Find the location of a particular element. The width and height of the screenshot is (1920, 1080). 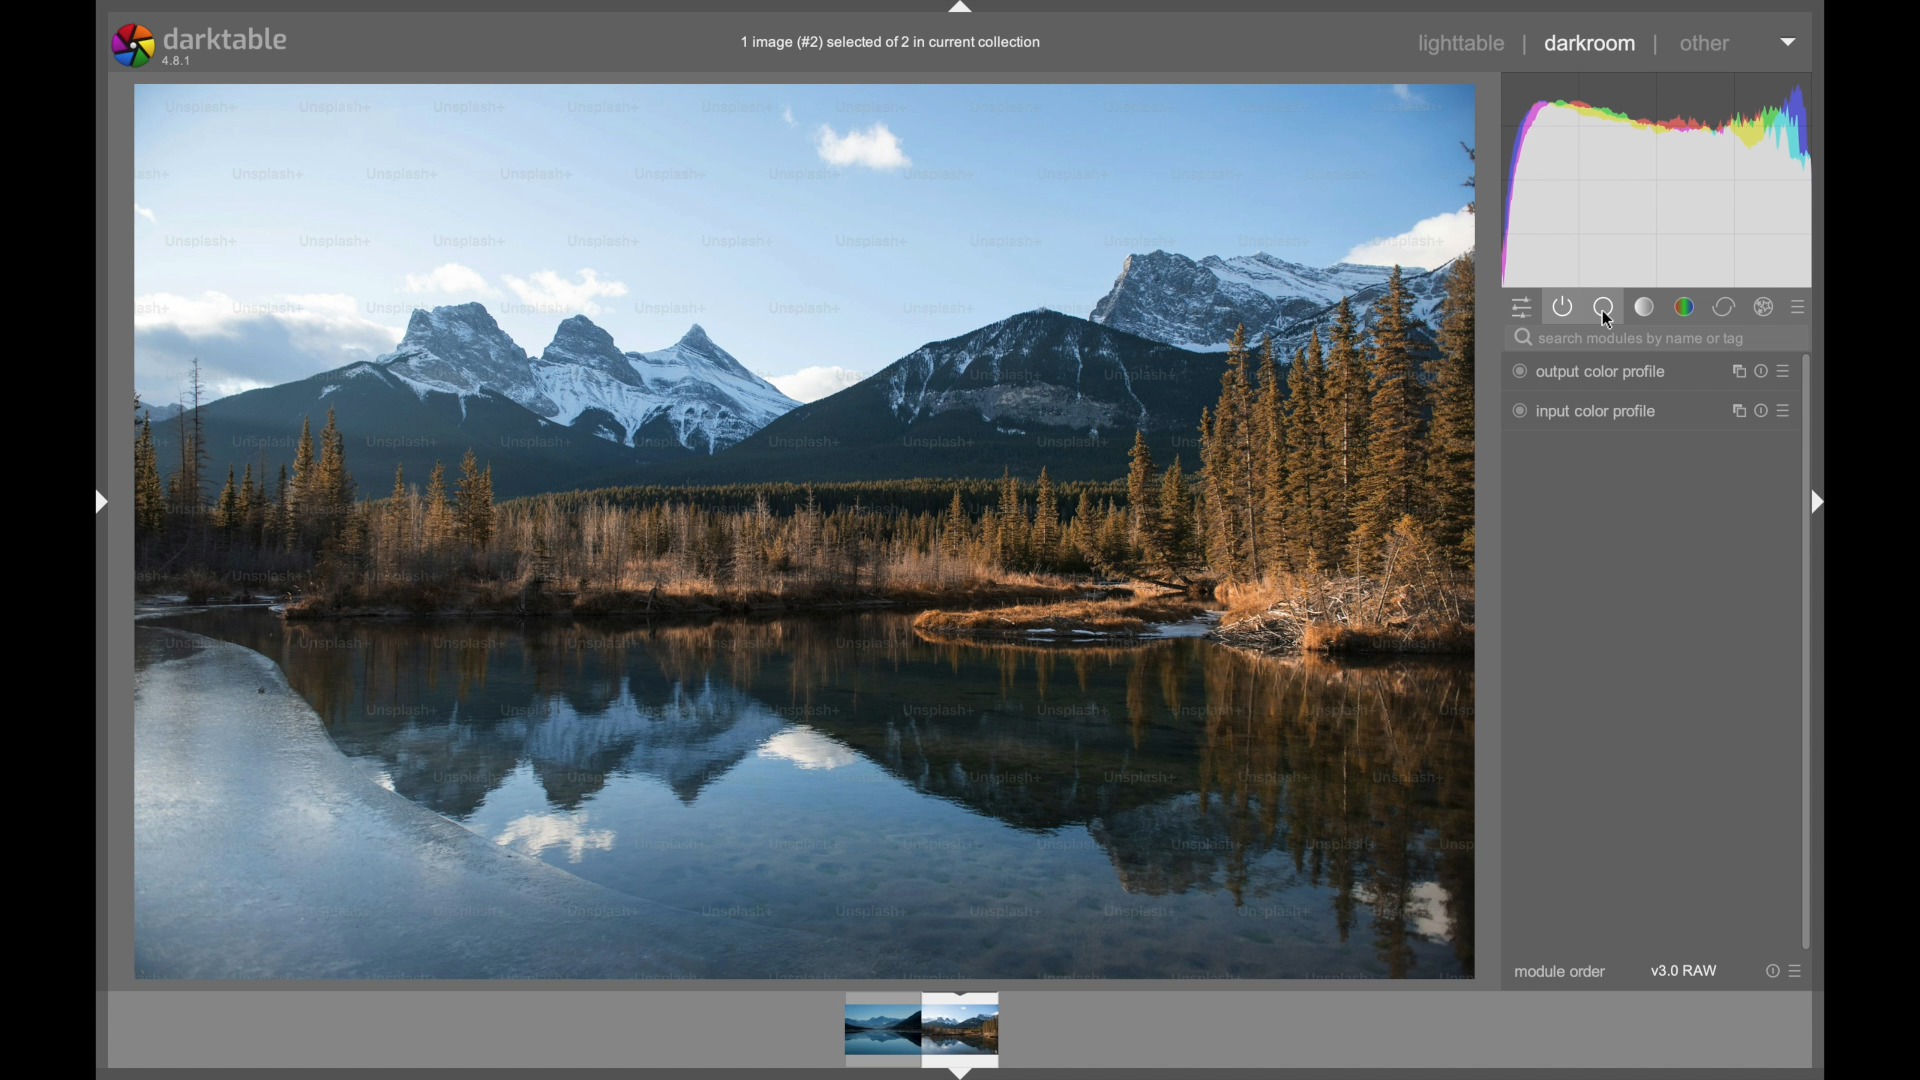

input color profile is located at coordinates (1584, 411).